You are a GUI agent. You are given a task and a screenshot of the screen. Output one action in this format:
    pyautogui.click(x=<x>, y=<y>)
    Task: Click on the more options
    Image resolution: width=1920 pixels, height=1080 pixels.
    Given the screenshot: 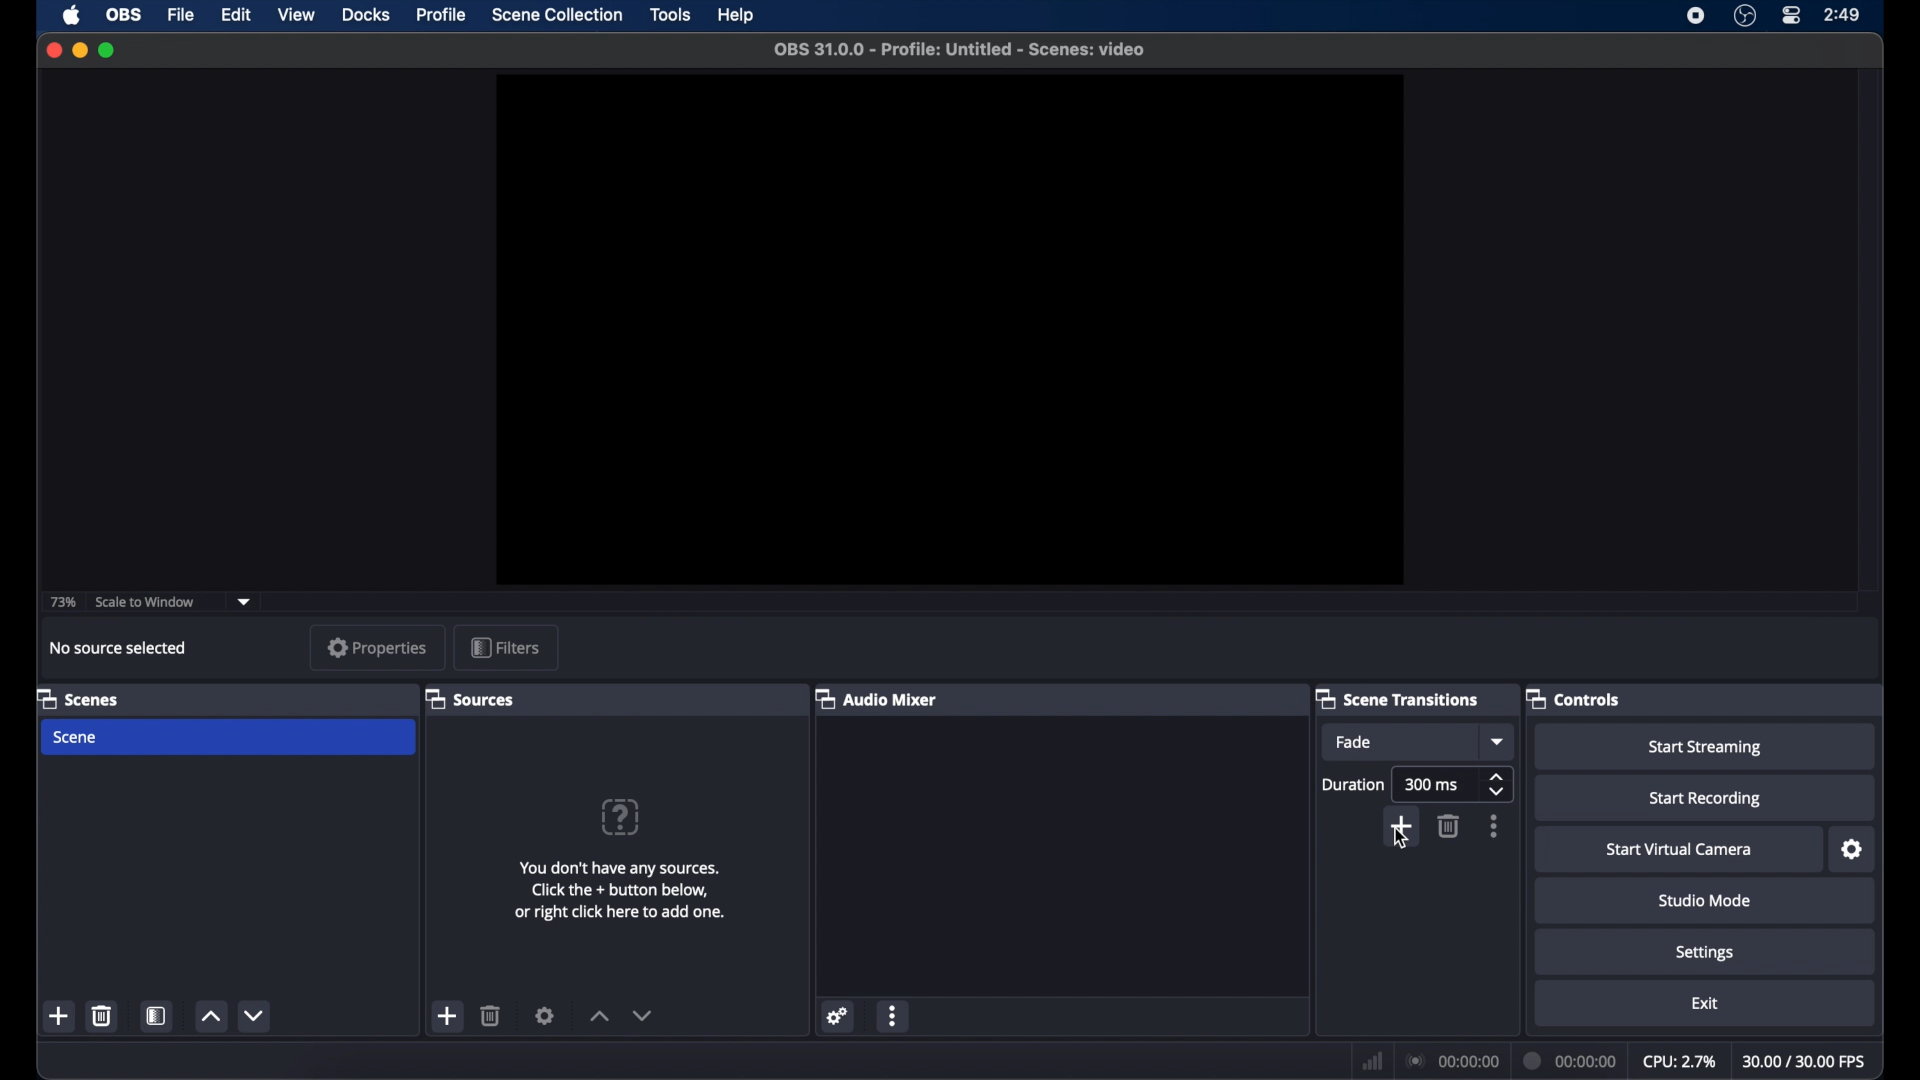 What is the action you would take?
    pyautogui.click(x=894, y=1016)
    